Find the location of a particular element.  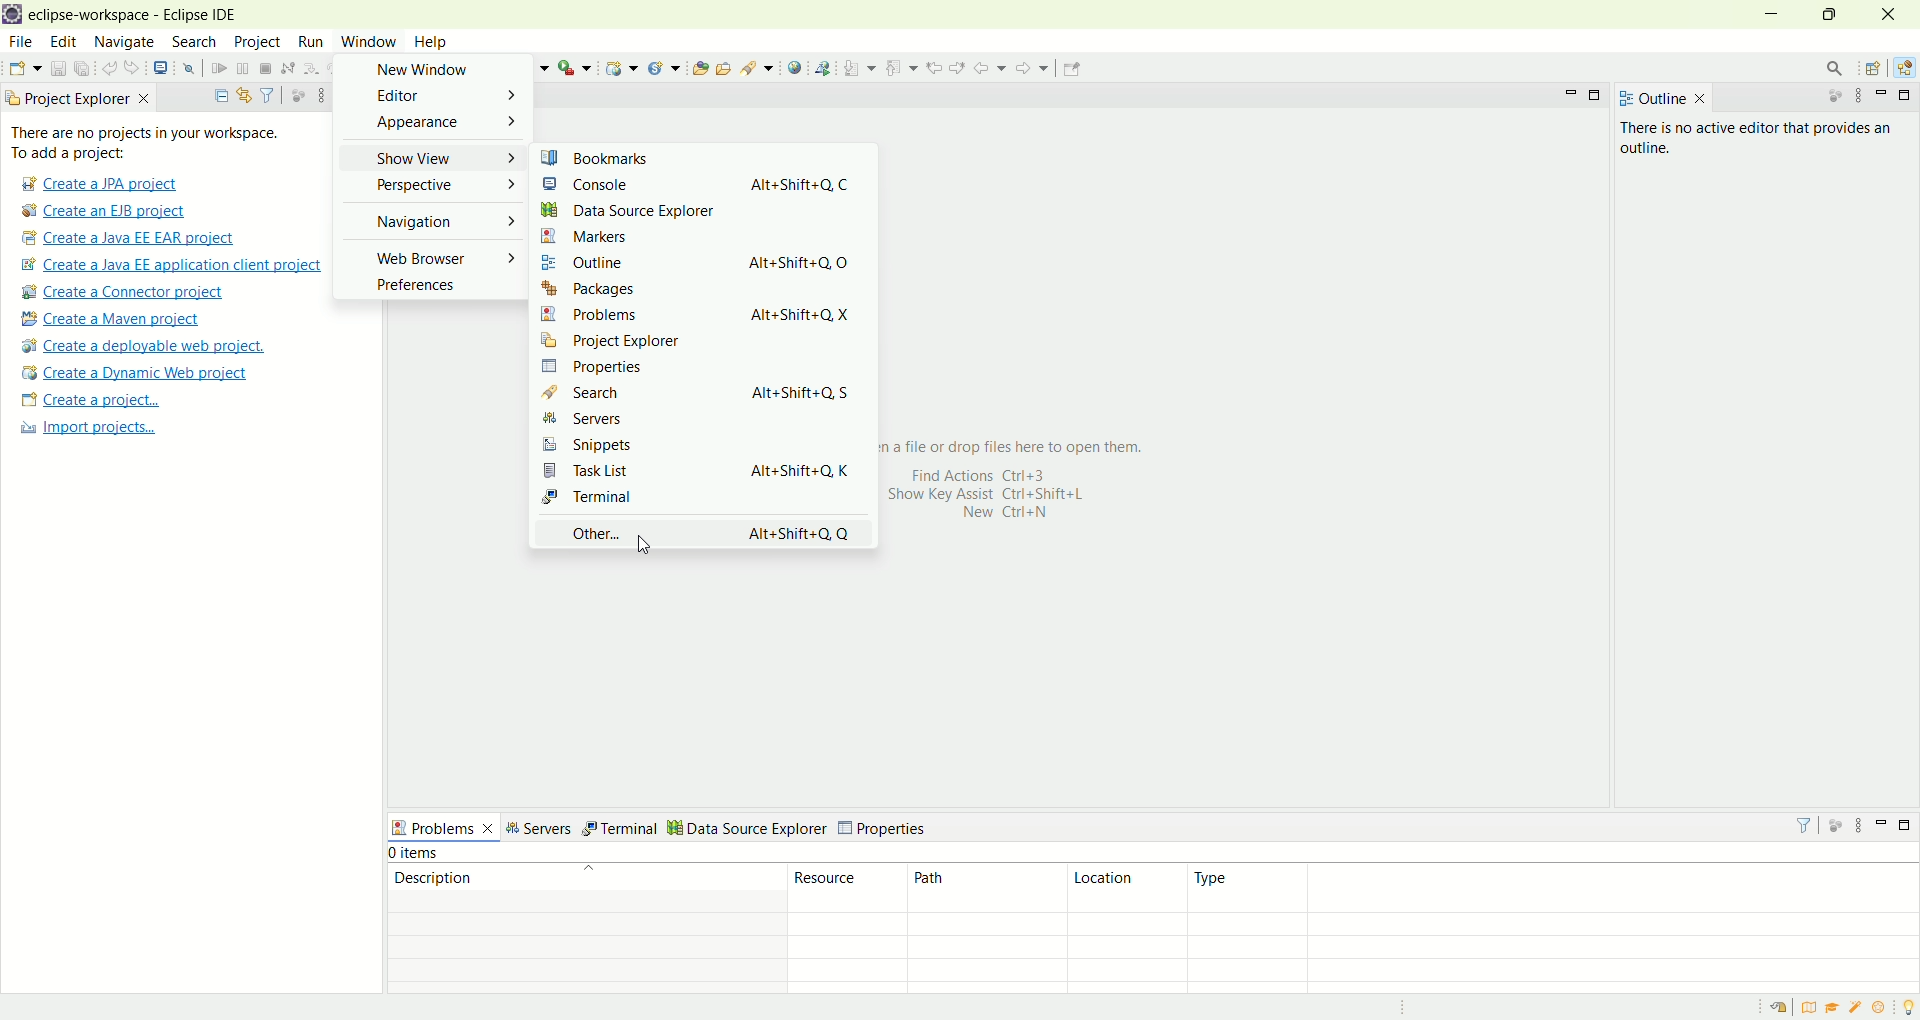

new window is located at coordinates (429, 71).